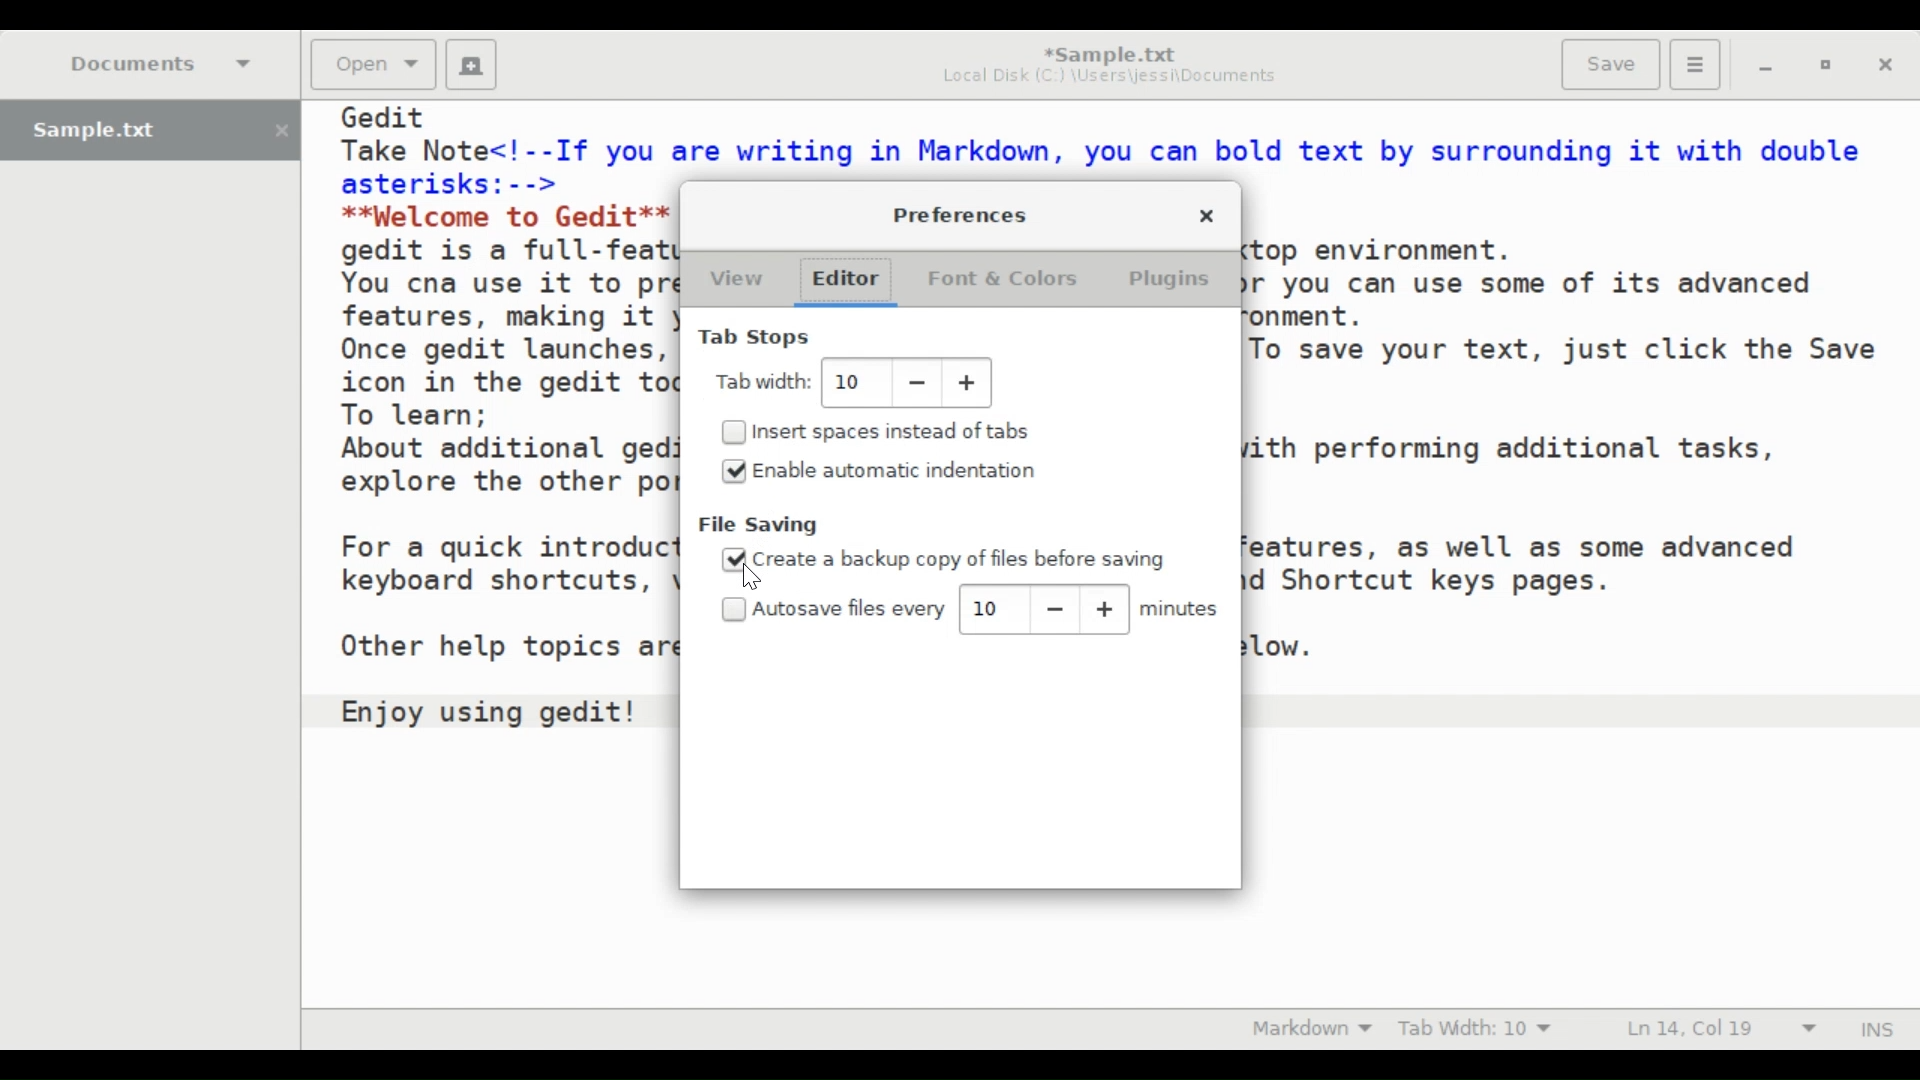 This screenshot has width=1920, height=1080. What do you see at coordinates (855, 281) in the screenshot?
I see `Editor (current)` at bounding box center [855, 281].